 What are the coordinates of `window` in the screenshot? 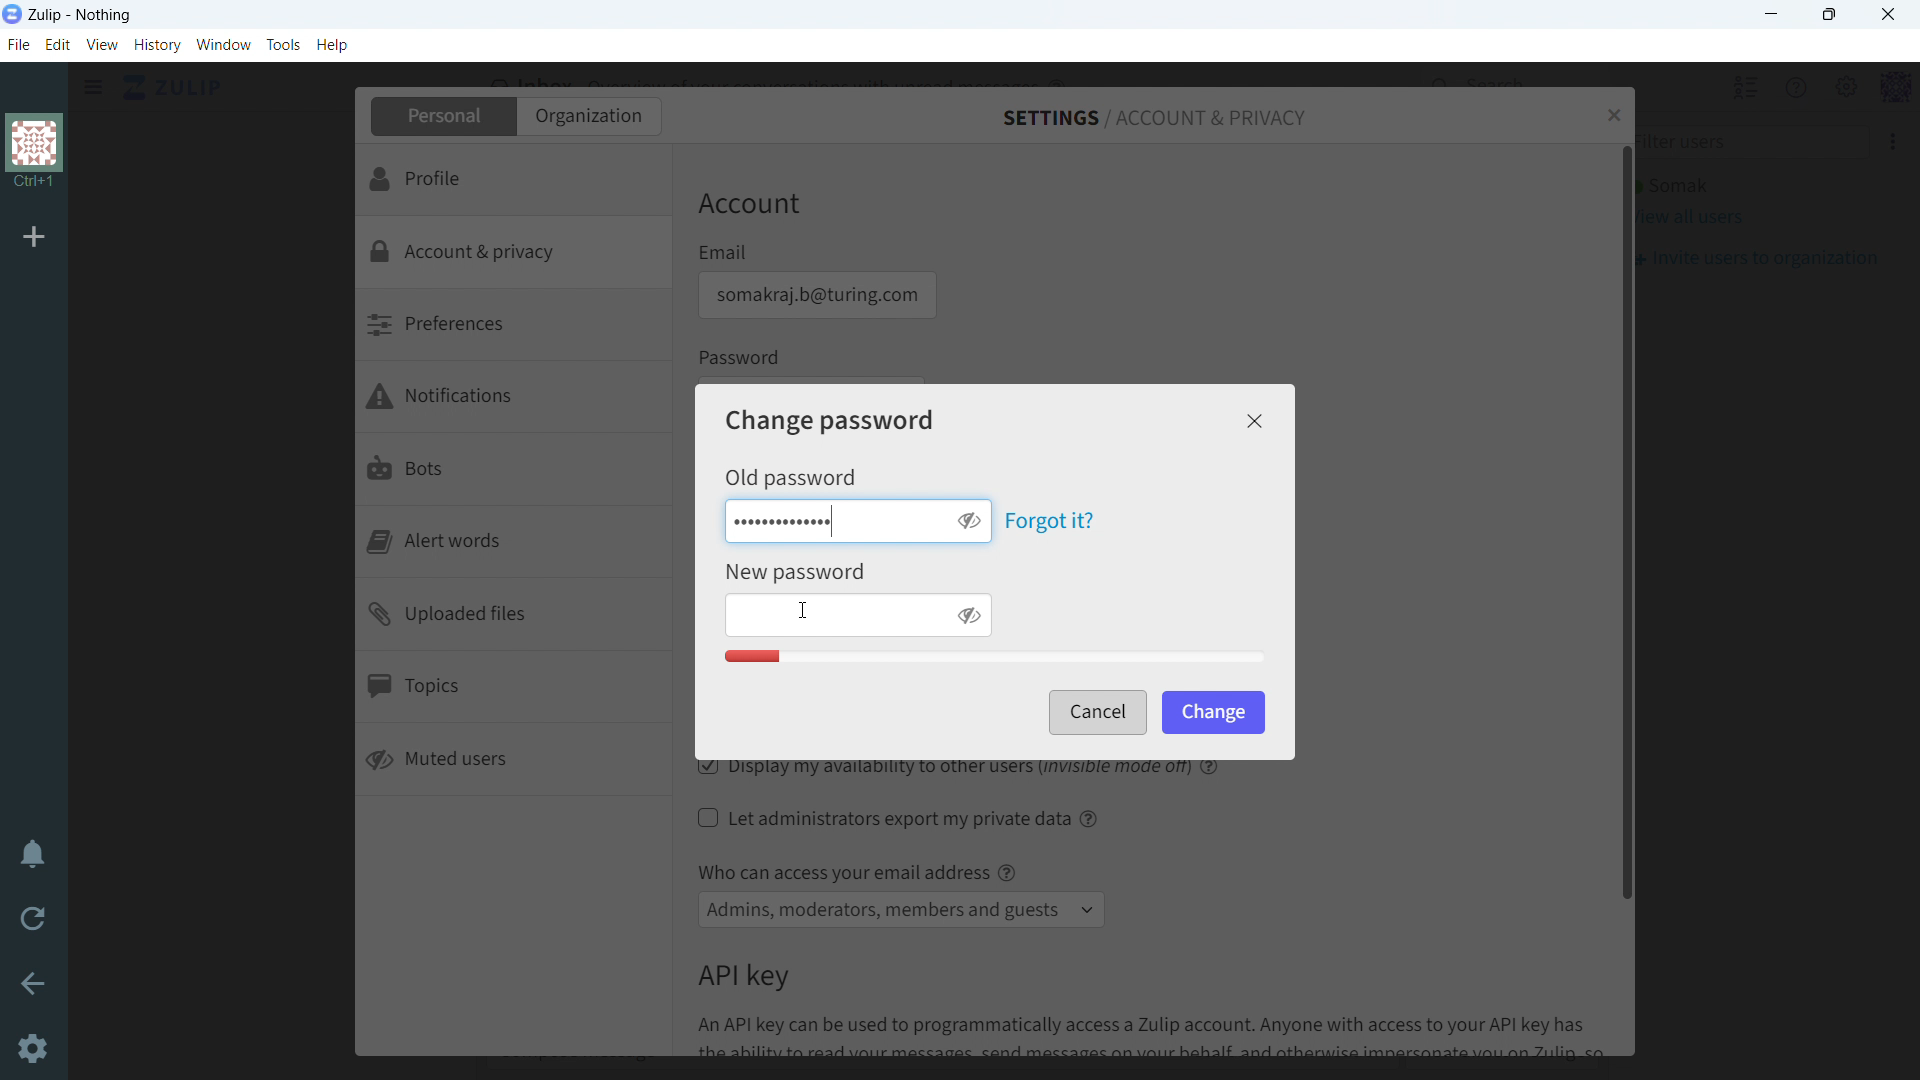 It's located at (225, 45).